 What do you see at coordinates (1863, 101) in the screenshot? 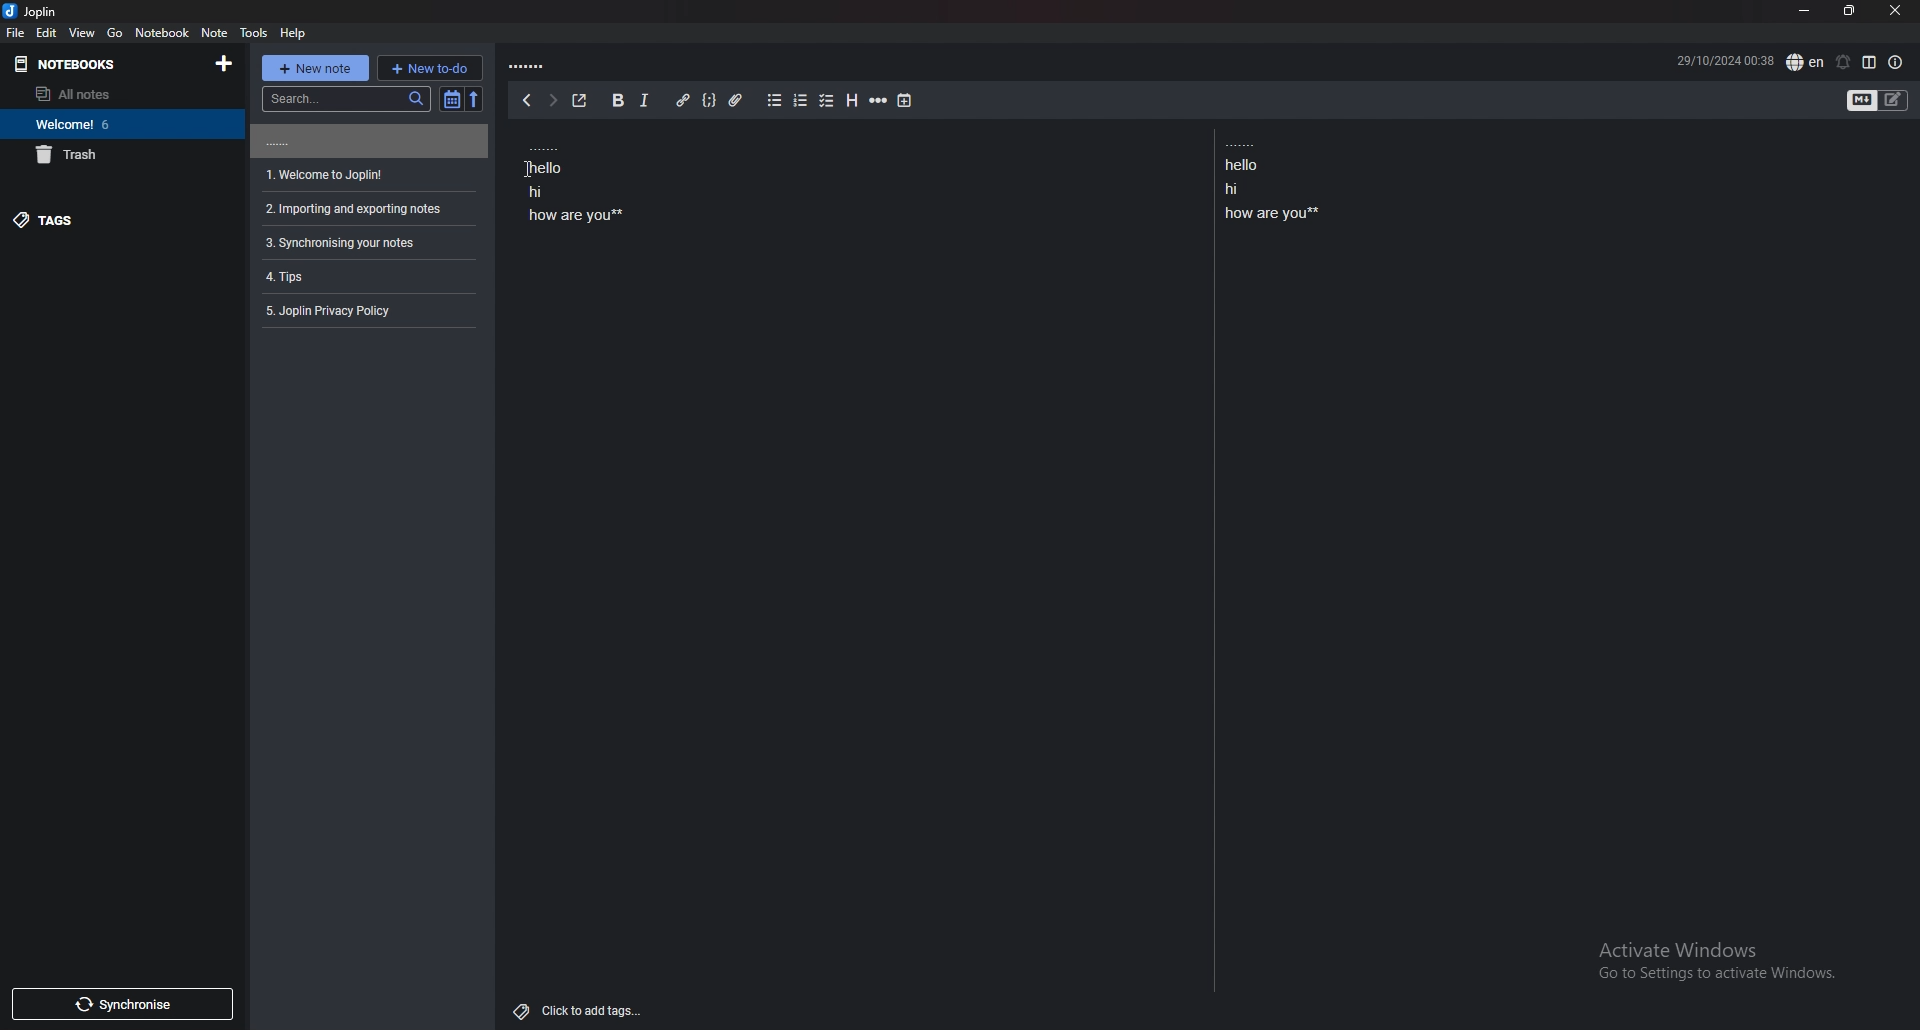
I see `toggle editors` at bounding box center [1863, 101].